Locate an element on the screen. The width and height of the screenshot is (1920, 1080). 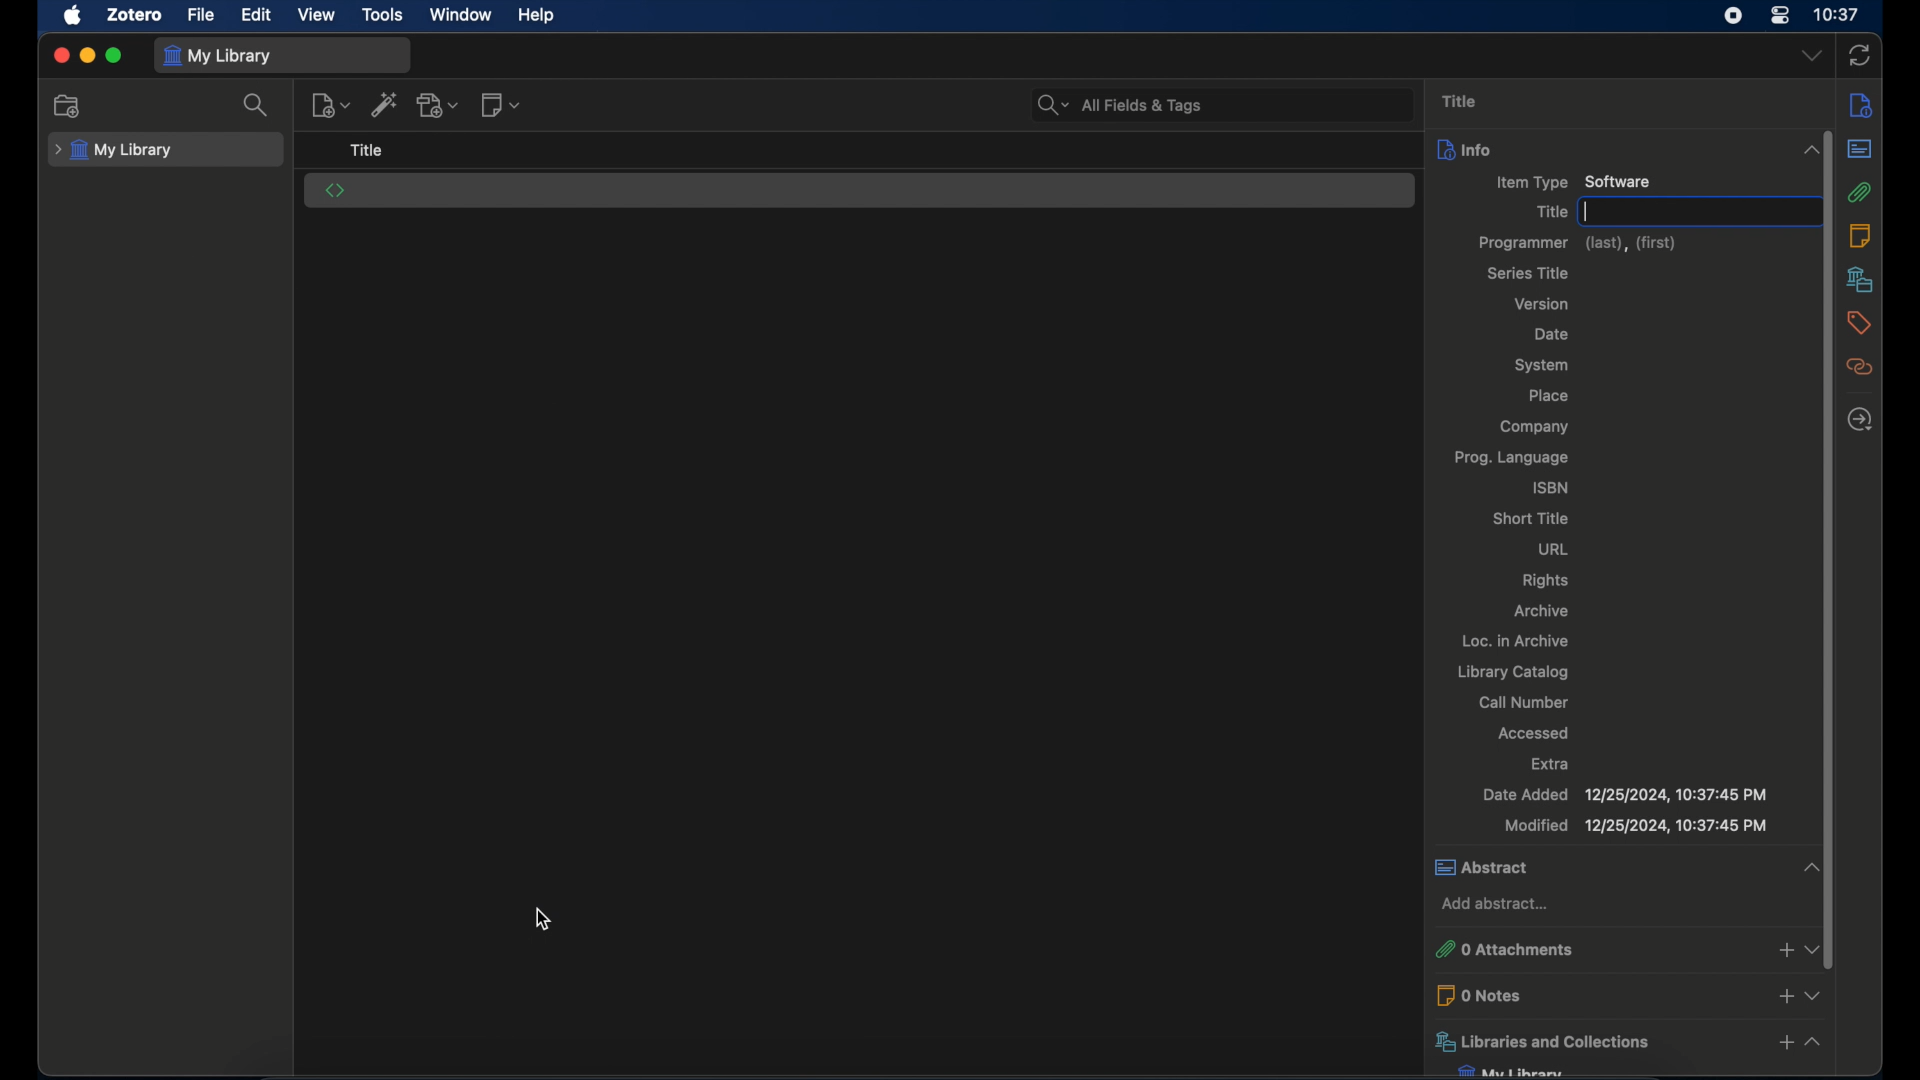
loc. in archive is located at coordinates (1516, 640).